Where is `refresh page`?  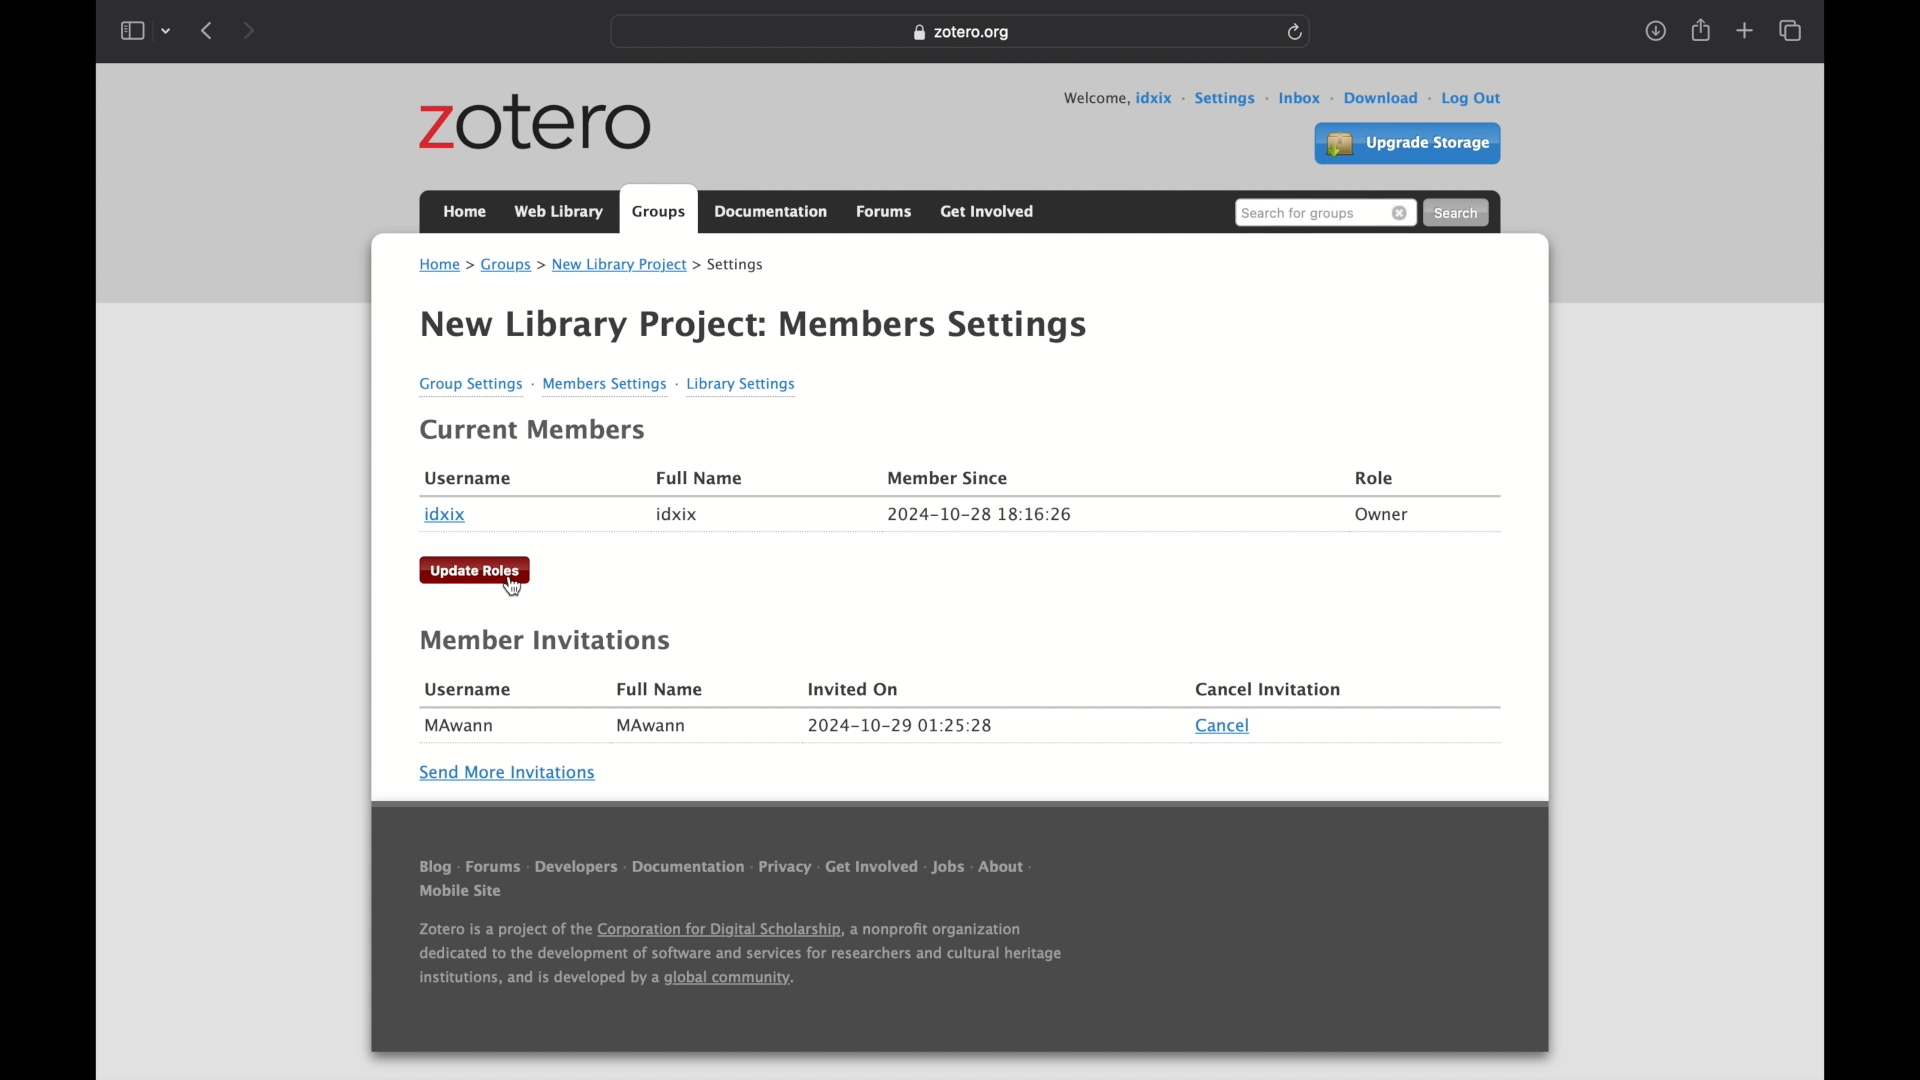 refresh page is located at coordinates (1295, 30).